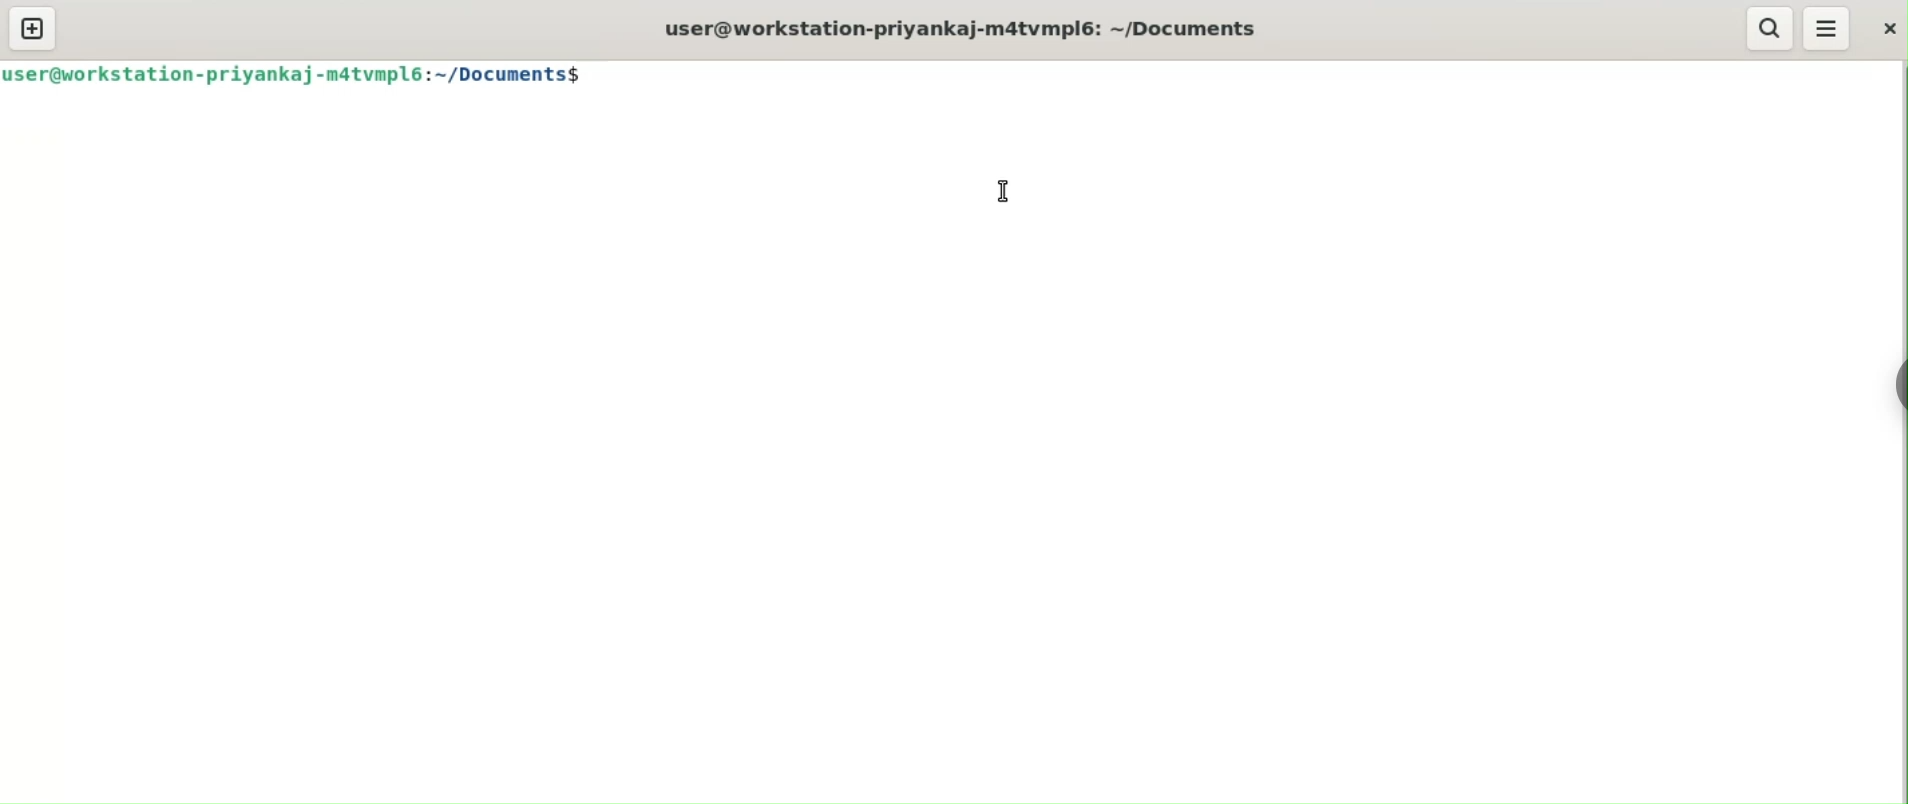 This screenshot has height=804, width=1908. What do you see at coordinates (969, 28) in the screenshot?
I see `user@workstation-priyankaj-m4tvmpl6: ~/Documents` at bounding box center [969, 28].